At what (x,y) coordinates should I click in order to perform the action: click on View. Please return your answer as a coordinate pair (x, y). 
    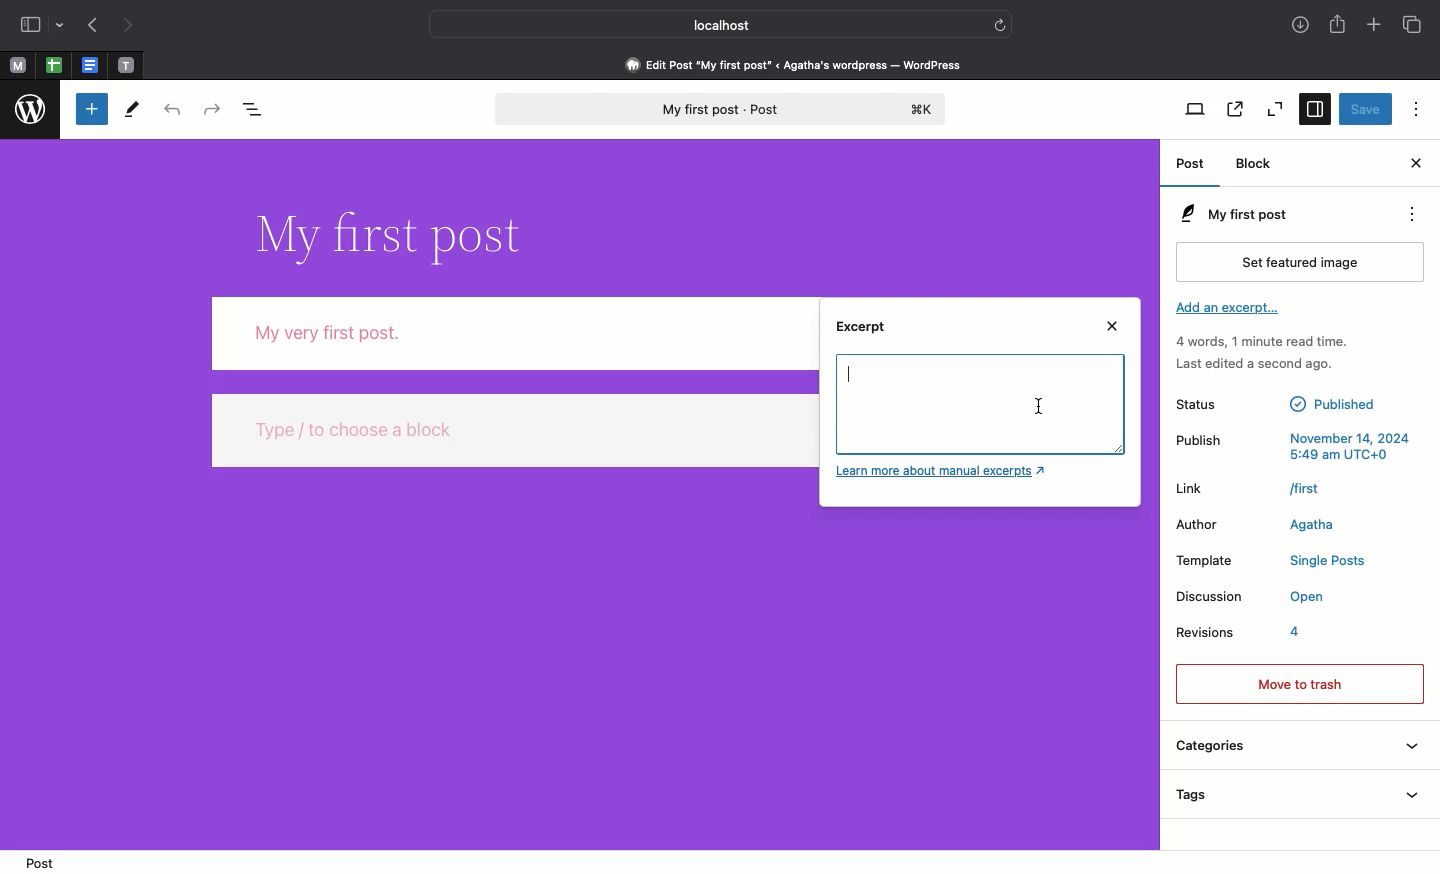
    Looking at the image, I should click on (1196, 110).